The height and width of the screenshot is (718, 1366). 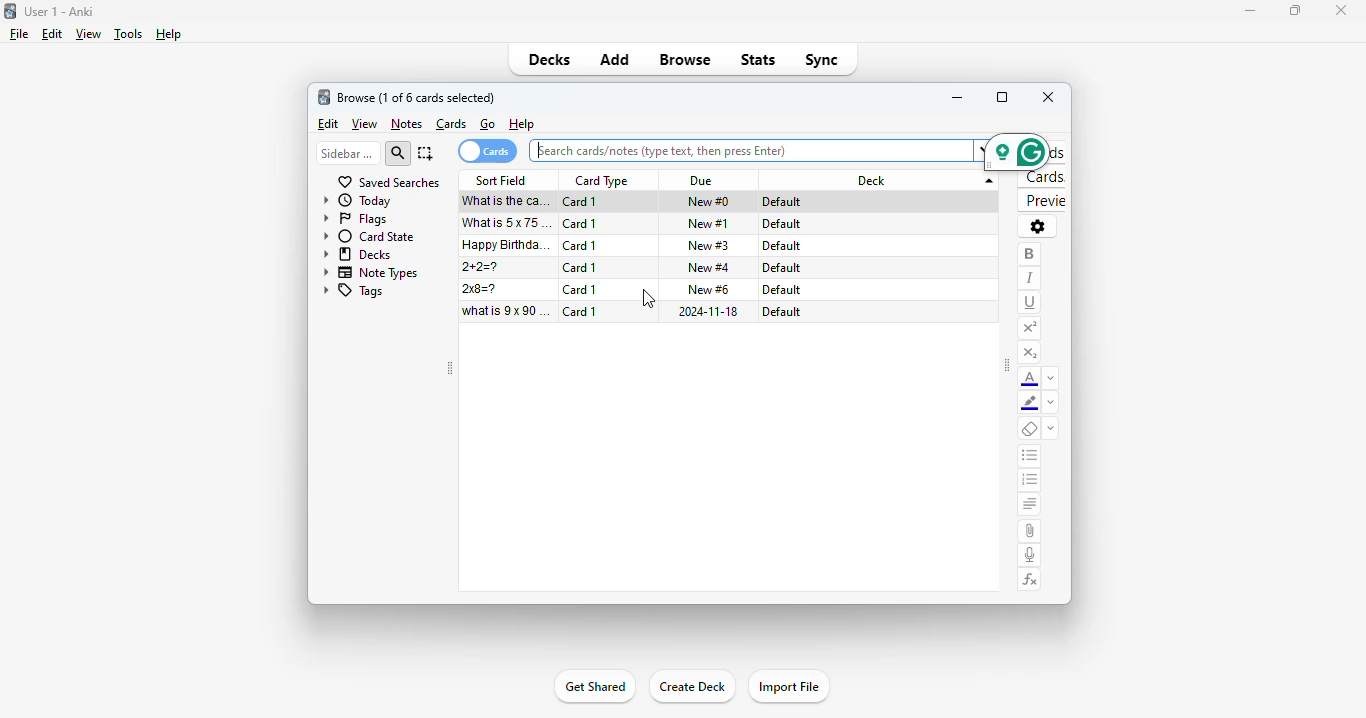 I want to click on underline, so click(x=1030, y=302).